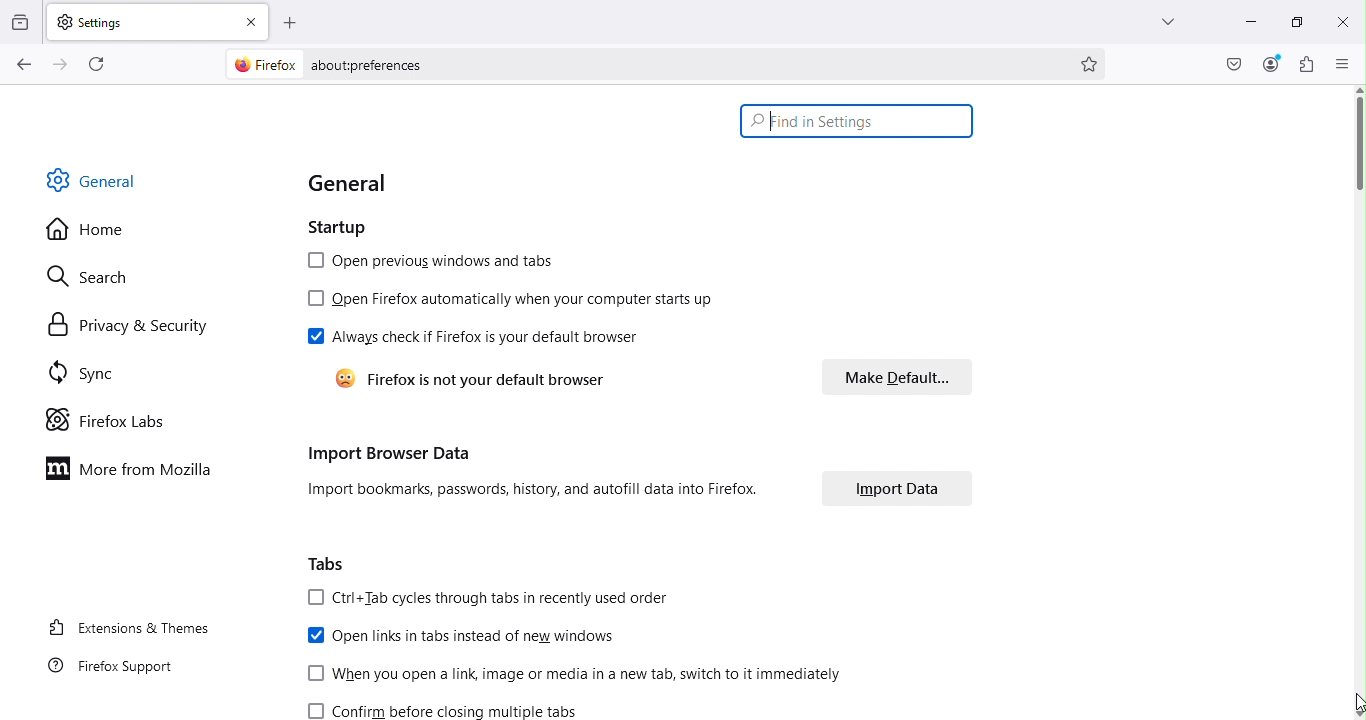 Image resolution: width=1366 pixels, height=720 pixels. Describe the element at coordinates (352, 184) in the screenshot. I see `General` at that location.